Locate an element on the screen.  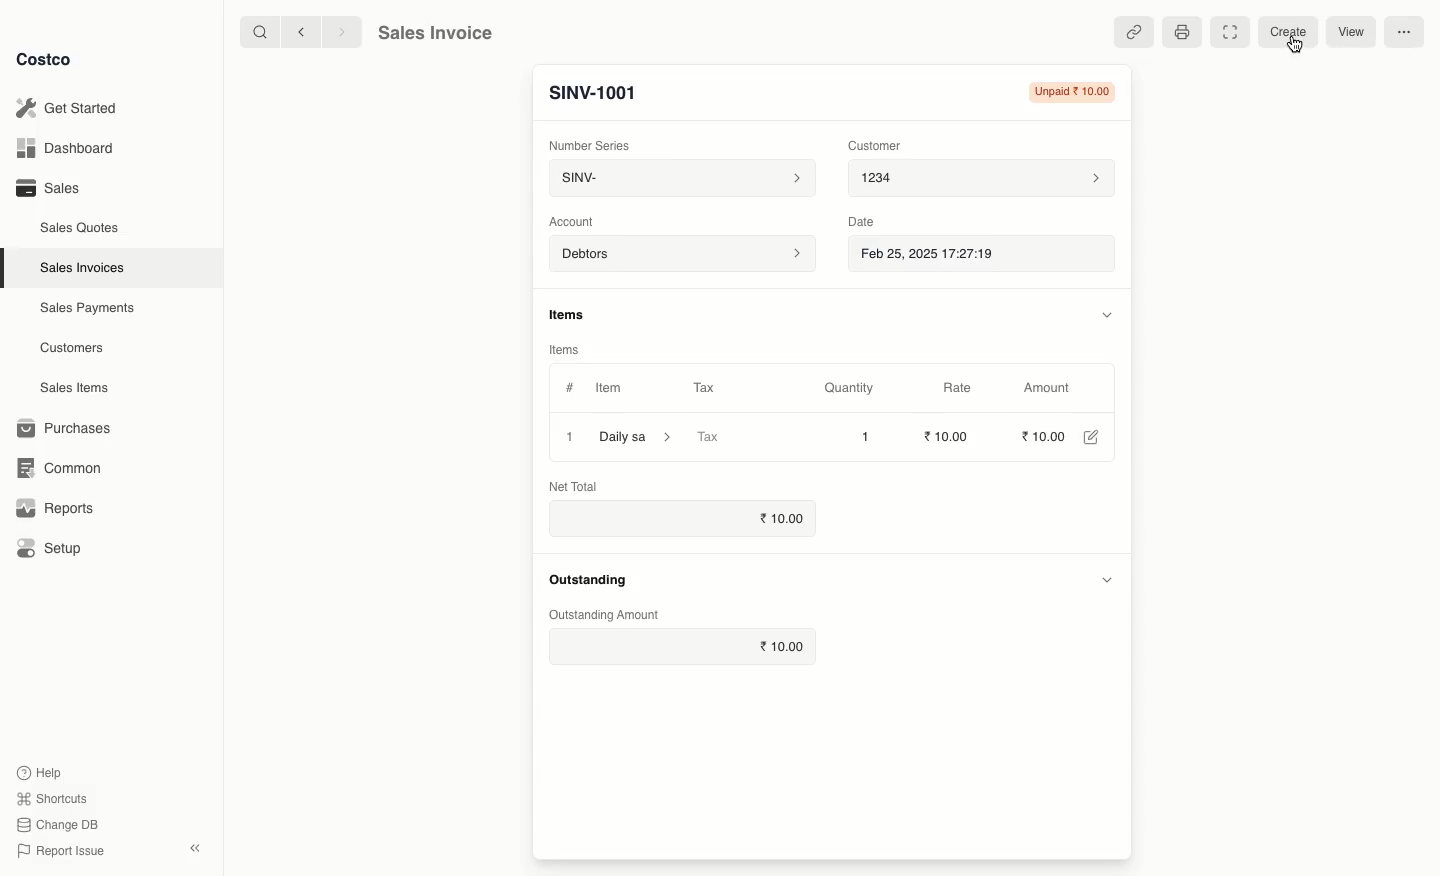
# is located at coordinates (570, 388).